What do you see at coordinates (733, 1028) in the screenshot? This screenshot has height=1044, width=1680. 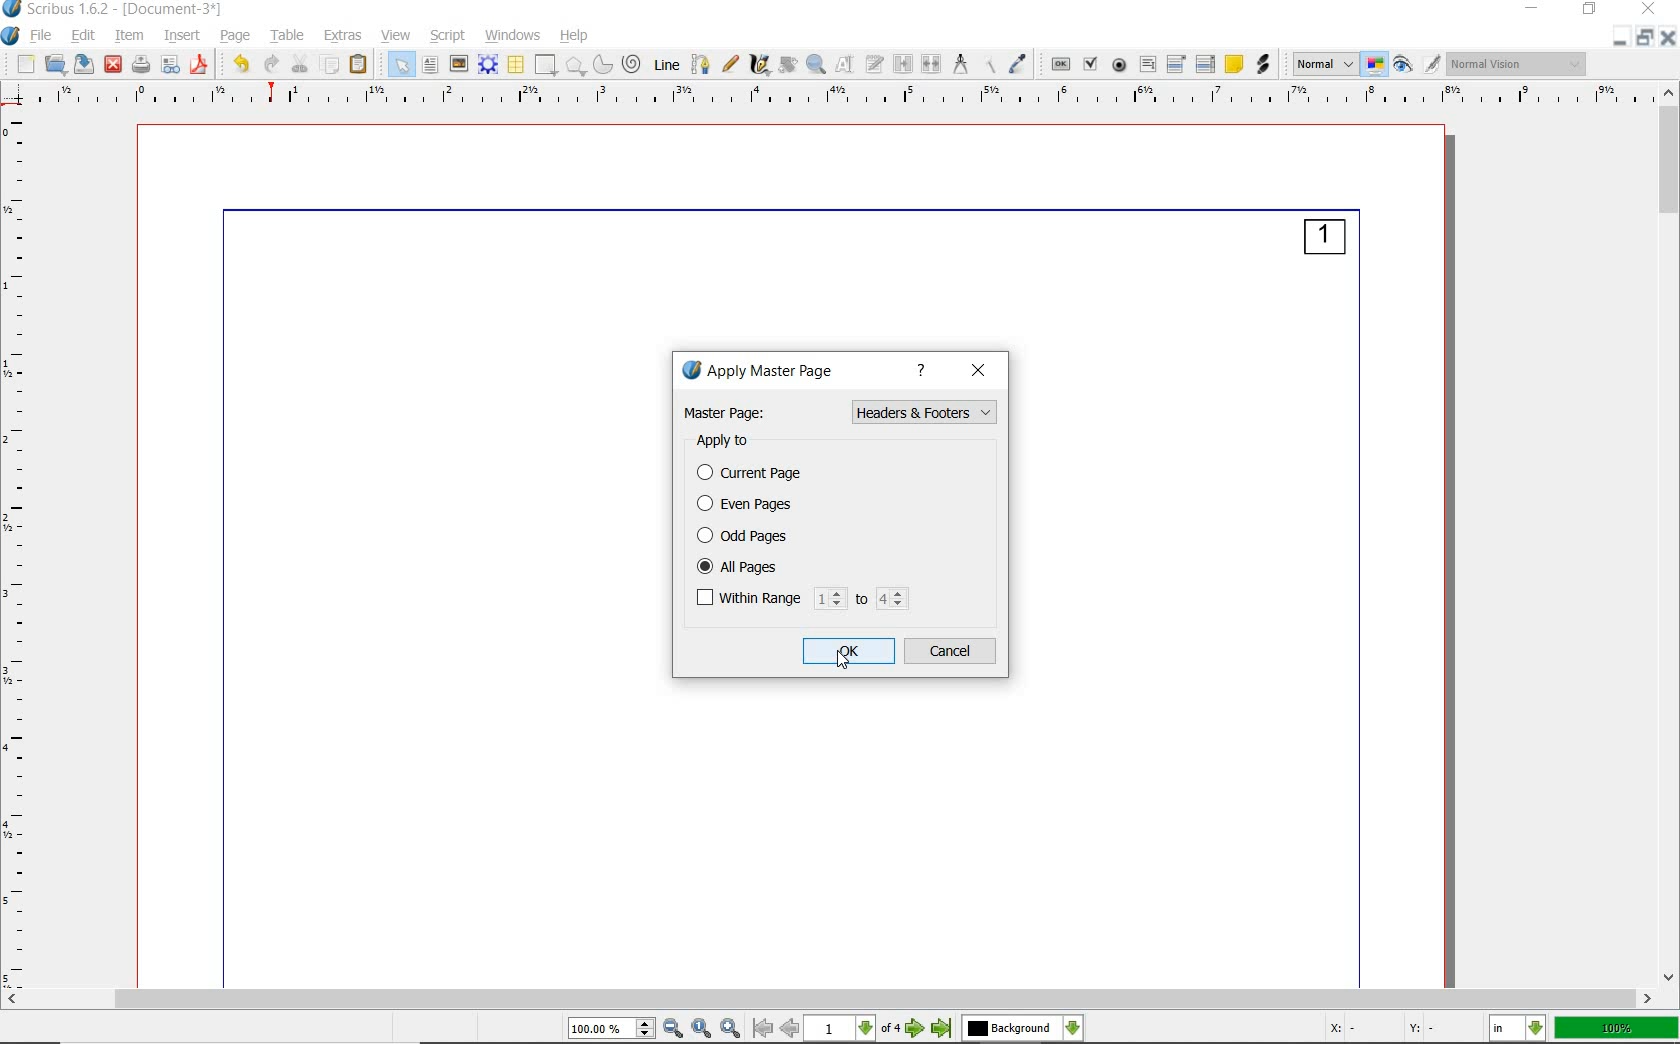 I see `zoom in` at bounding box center [733, 1028].